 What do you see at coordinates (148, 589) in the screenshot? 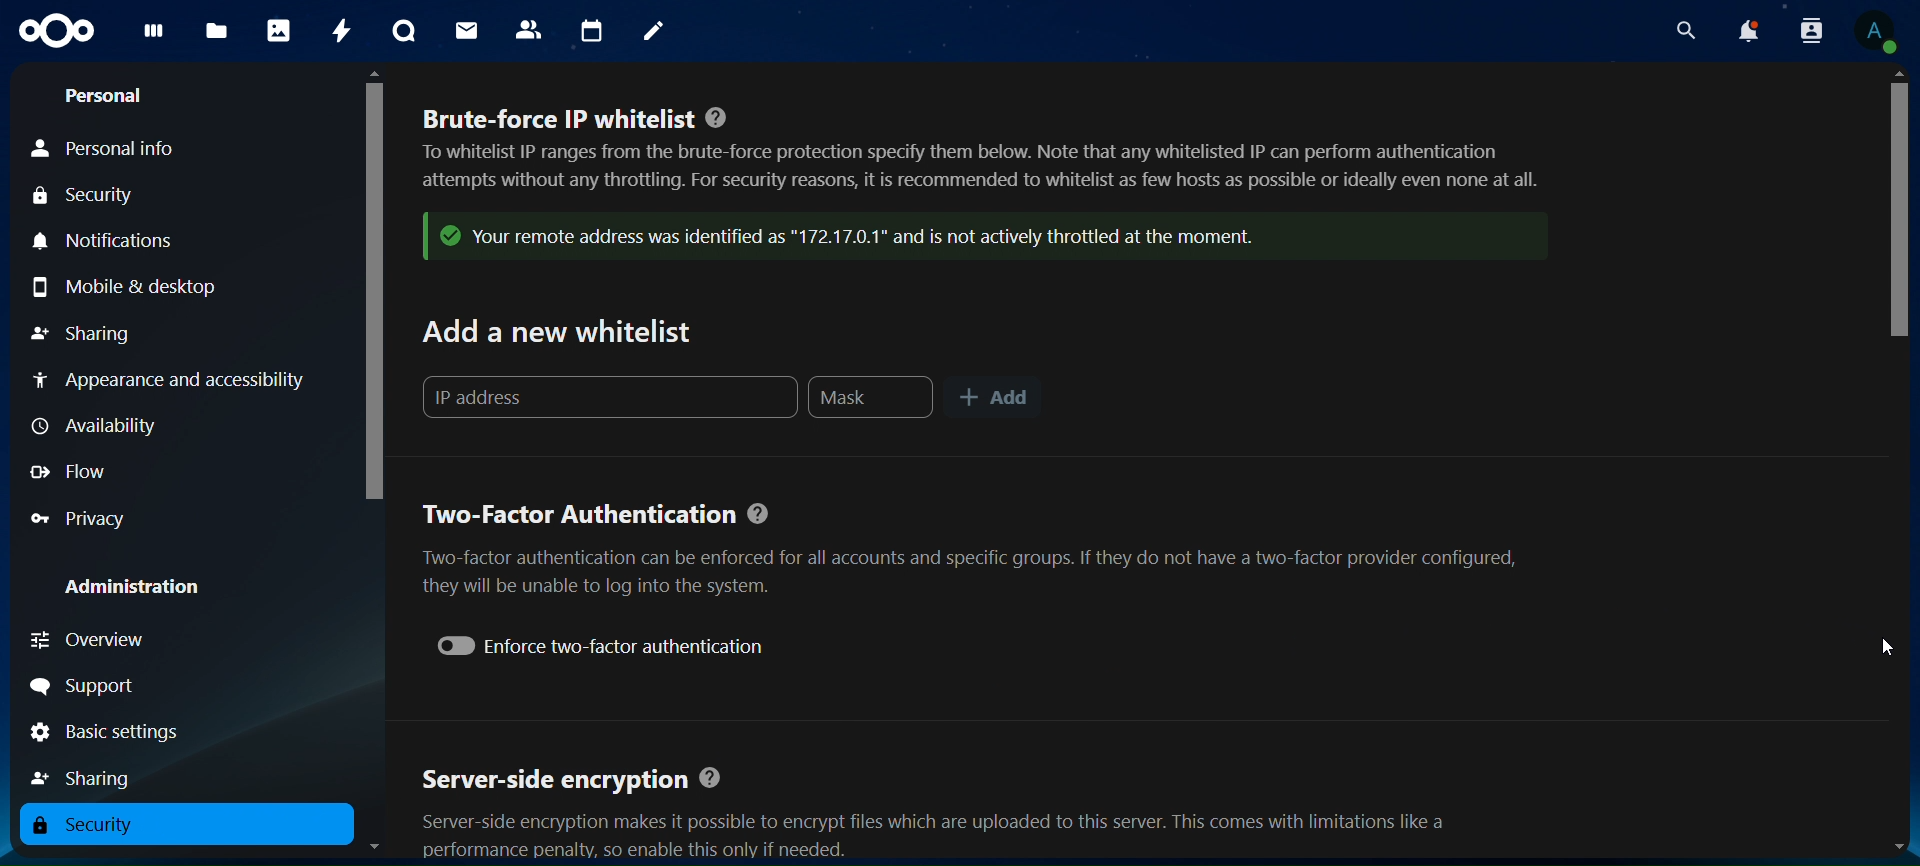
I see `administration` at bounding box center [148, 589].